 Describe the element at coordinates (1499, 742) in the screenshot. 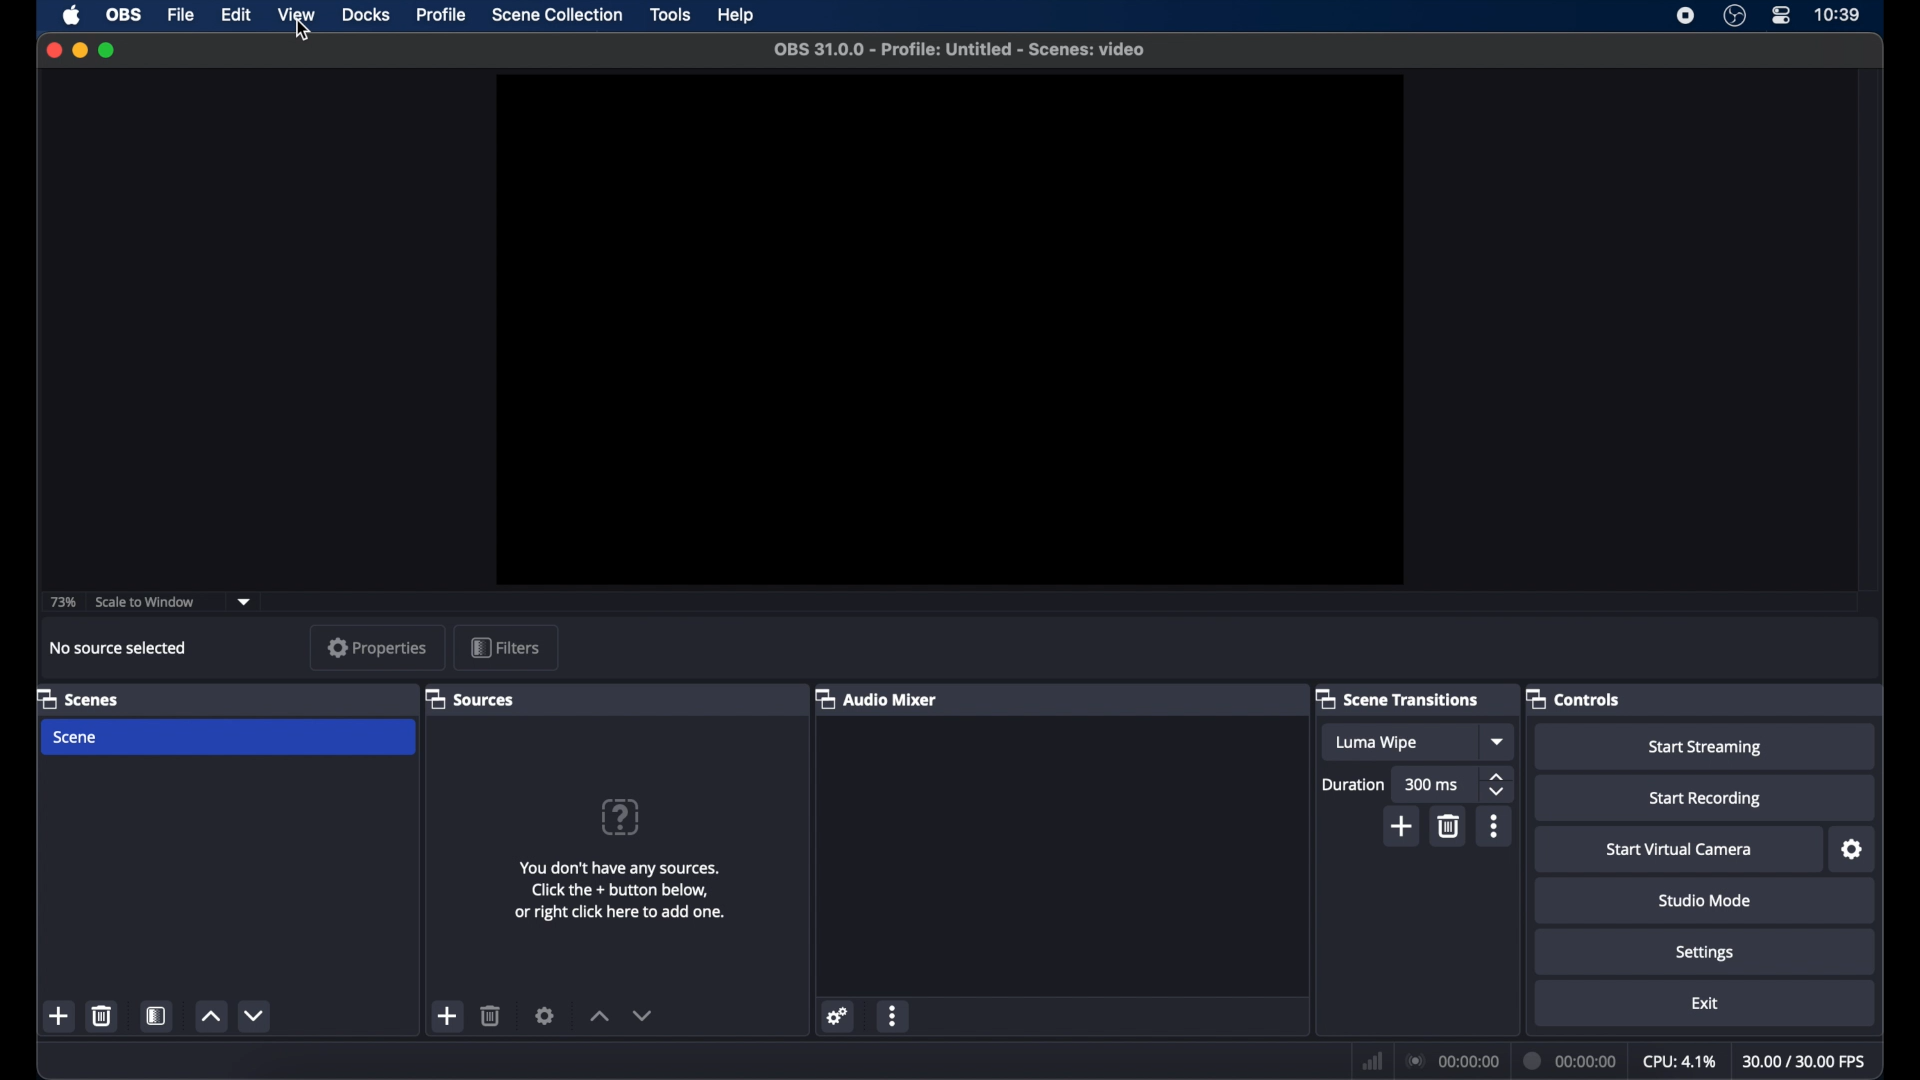

I see `dropdown` at that location.